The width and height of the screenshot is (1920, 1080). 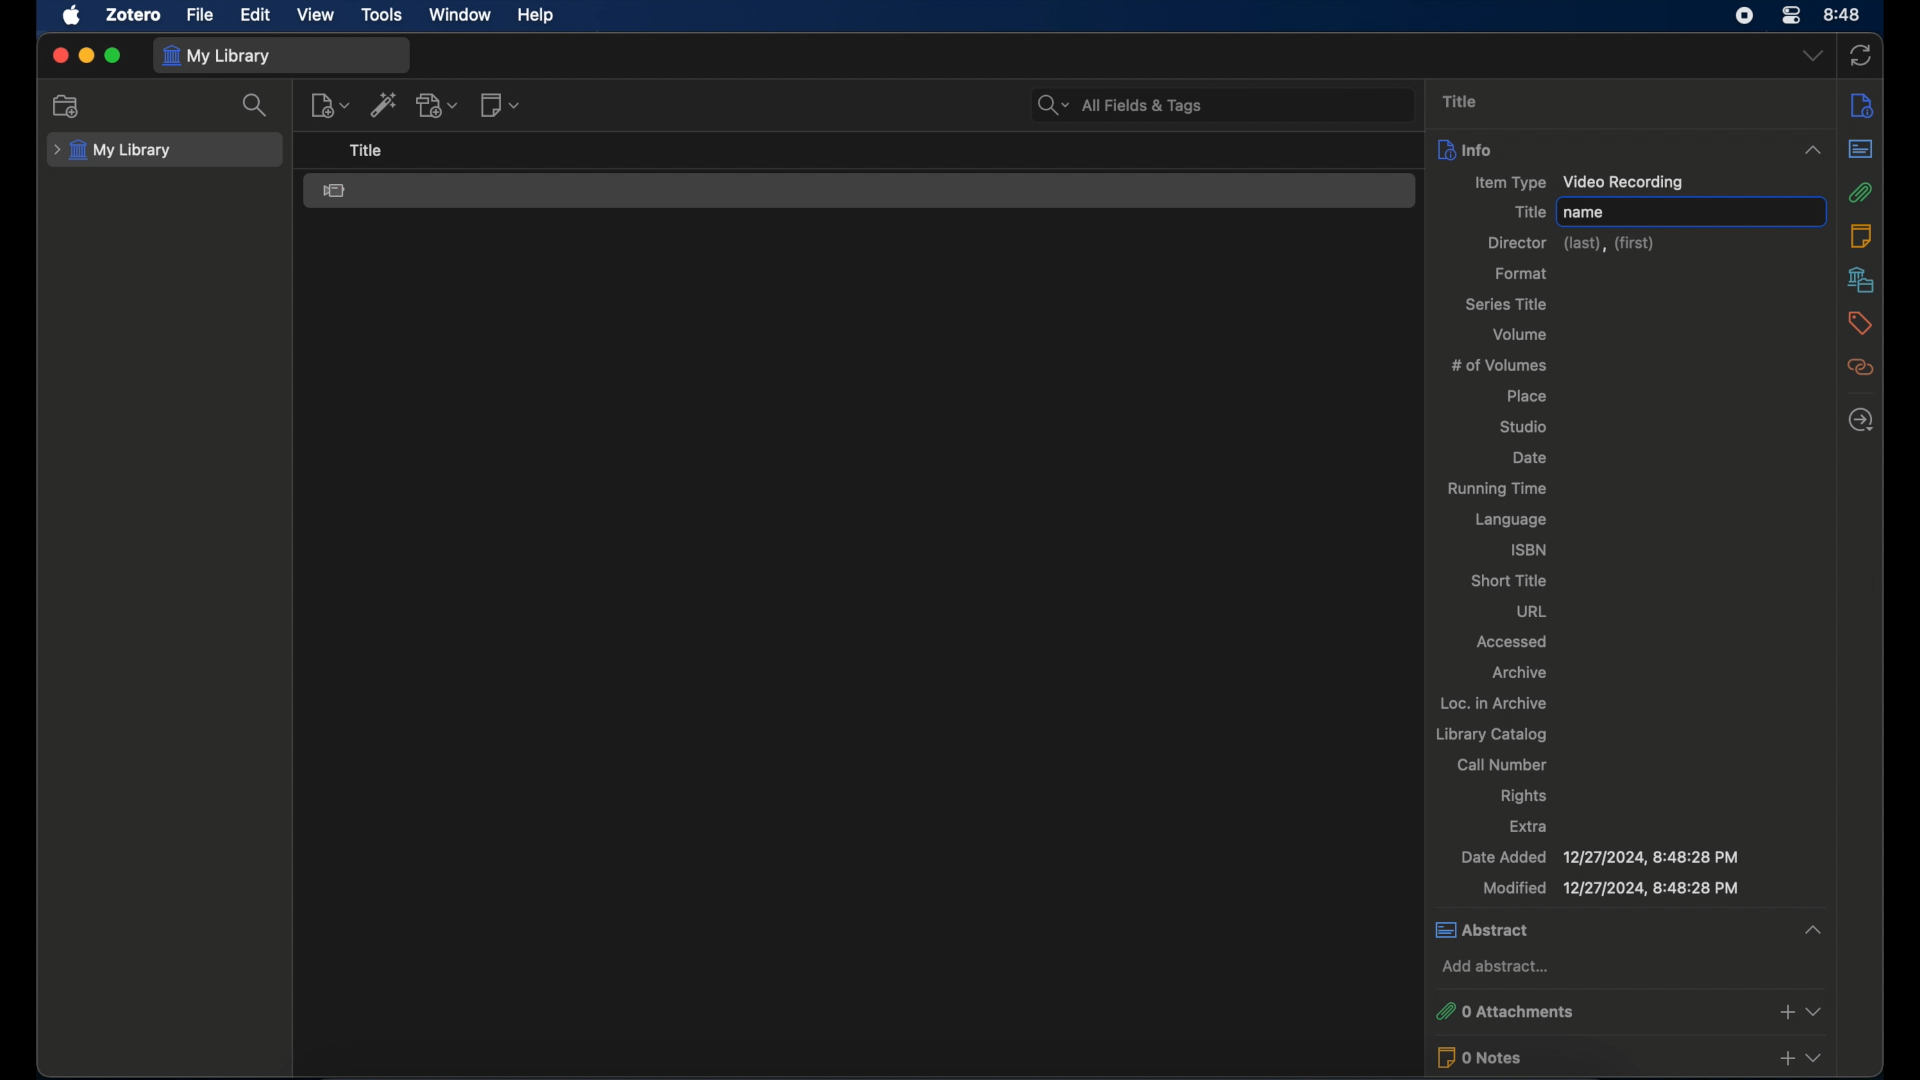 I want to click on search dropdown, so click(x=1053, y=106).